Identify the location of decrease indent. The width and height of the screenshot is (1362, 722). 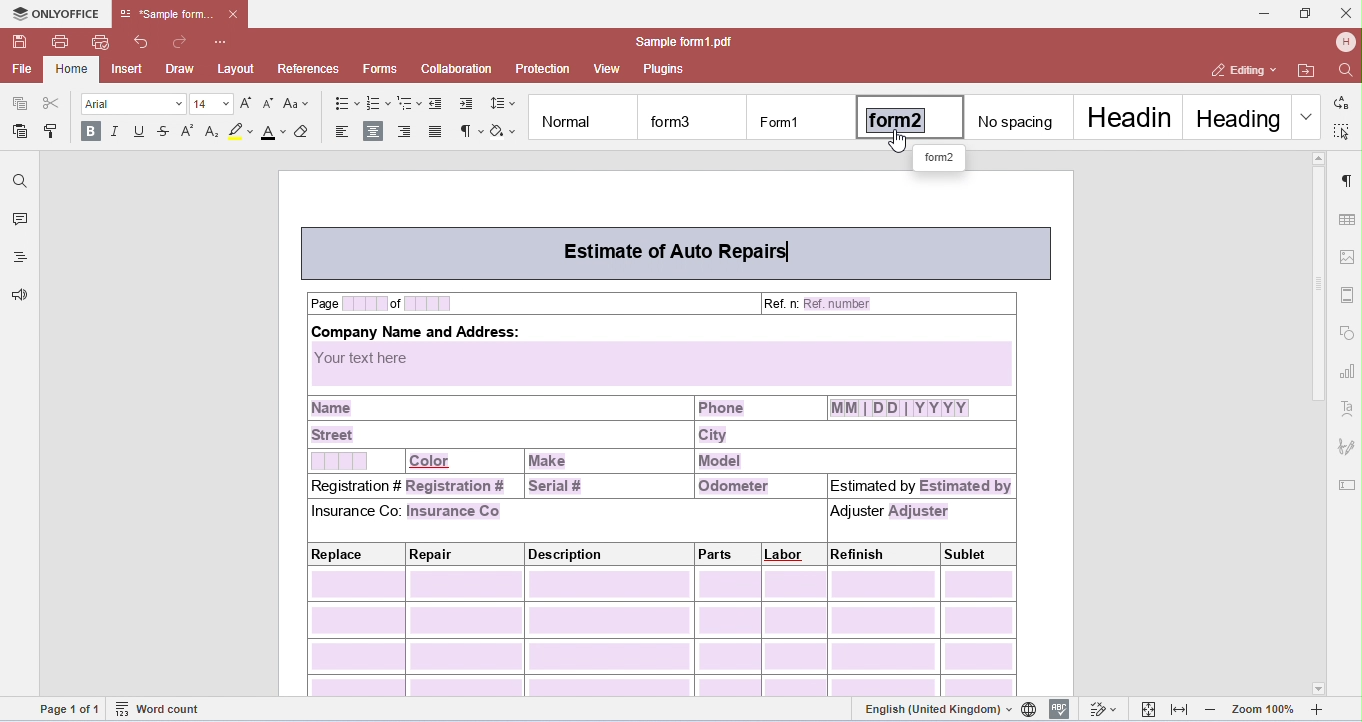
(437, 104).